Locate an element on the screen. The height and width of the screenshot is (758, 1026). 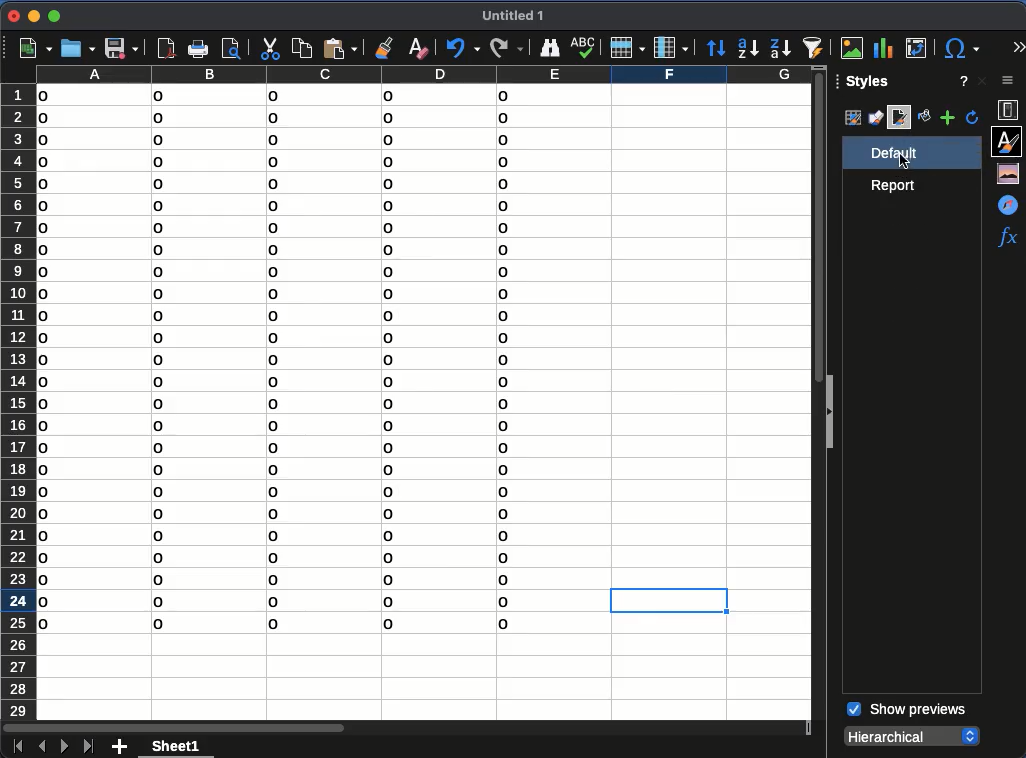
cut is located at coordinates (269, 49).